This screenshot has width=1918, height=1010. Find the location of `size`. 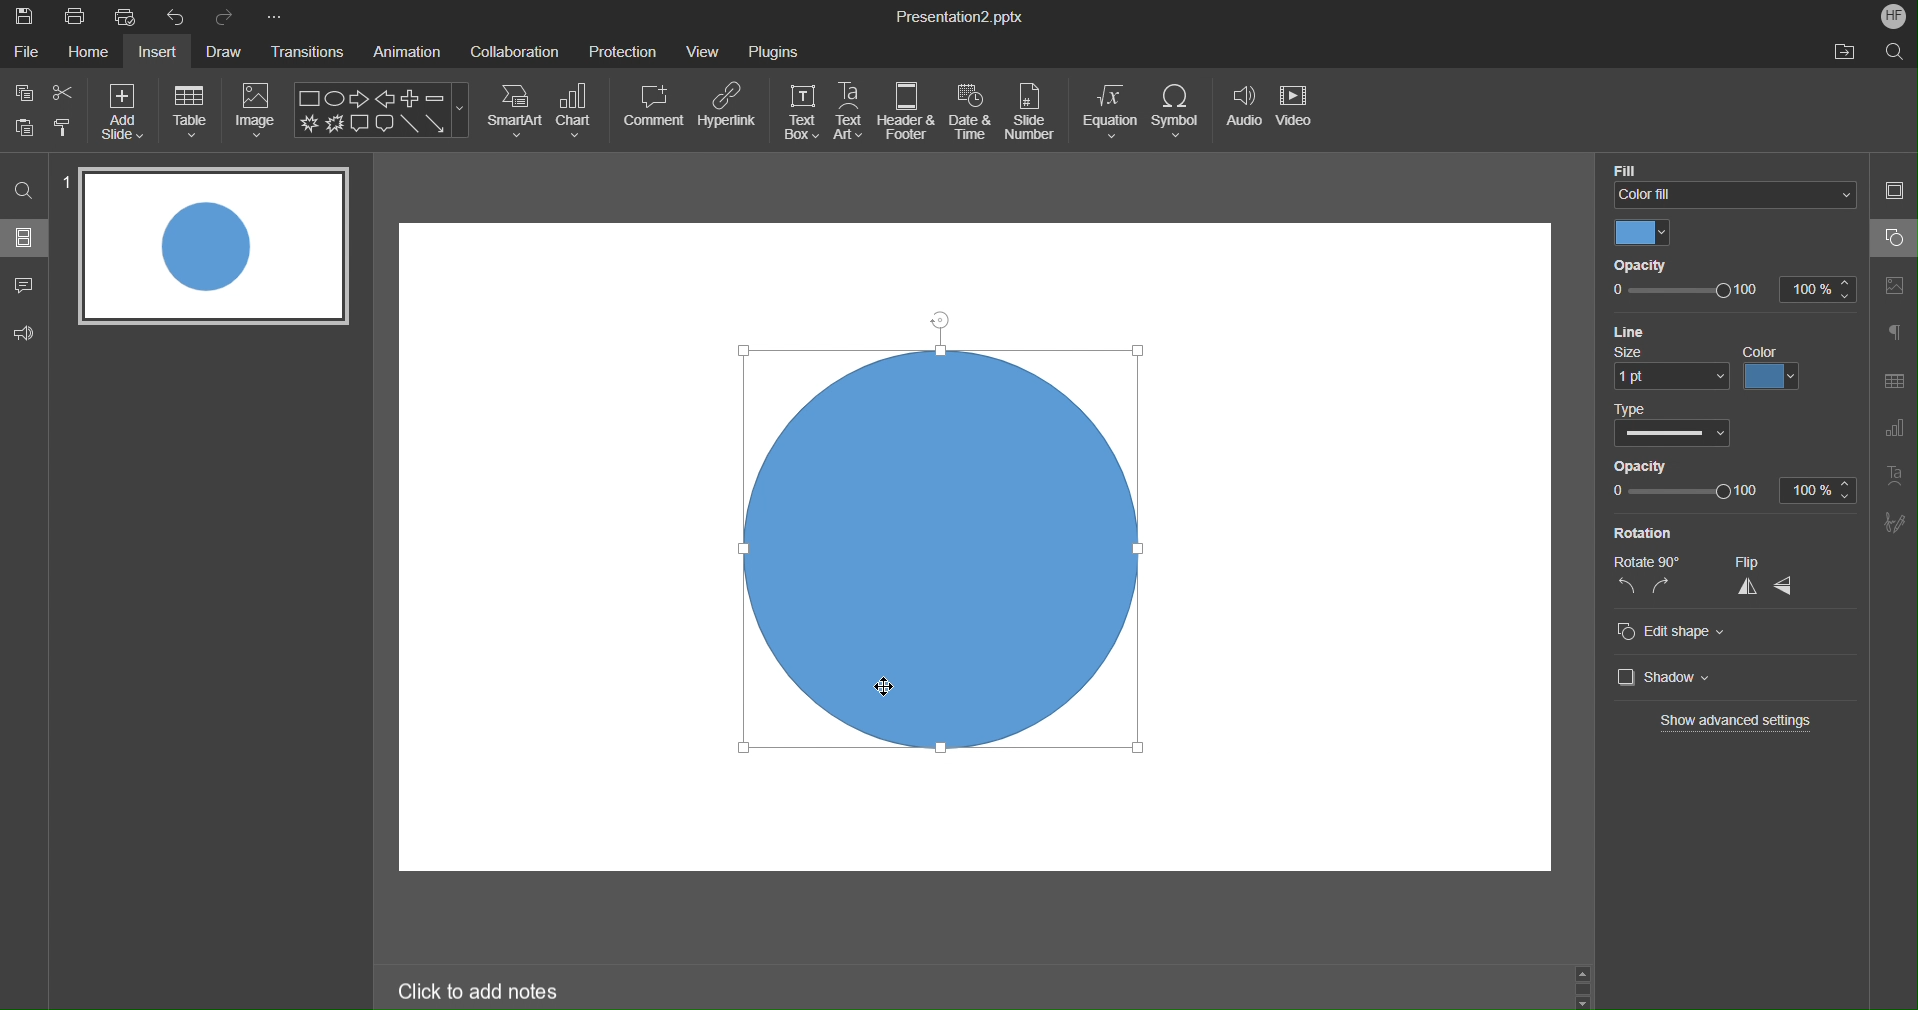

size is located at coordinates (1671, 367).